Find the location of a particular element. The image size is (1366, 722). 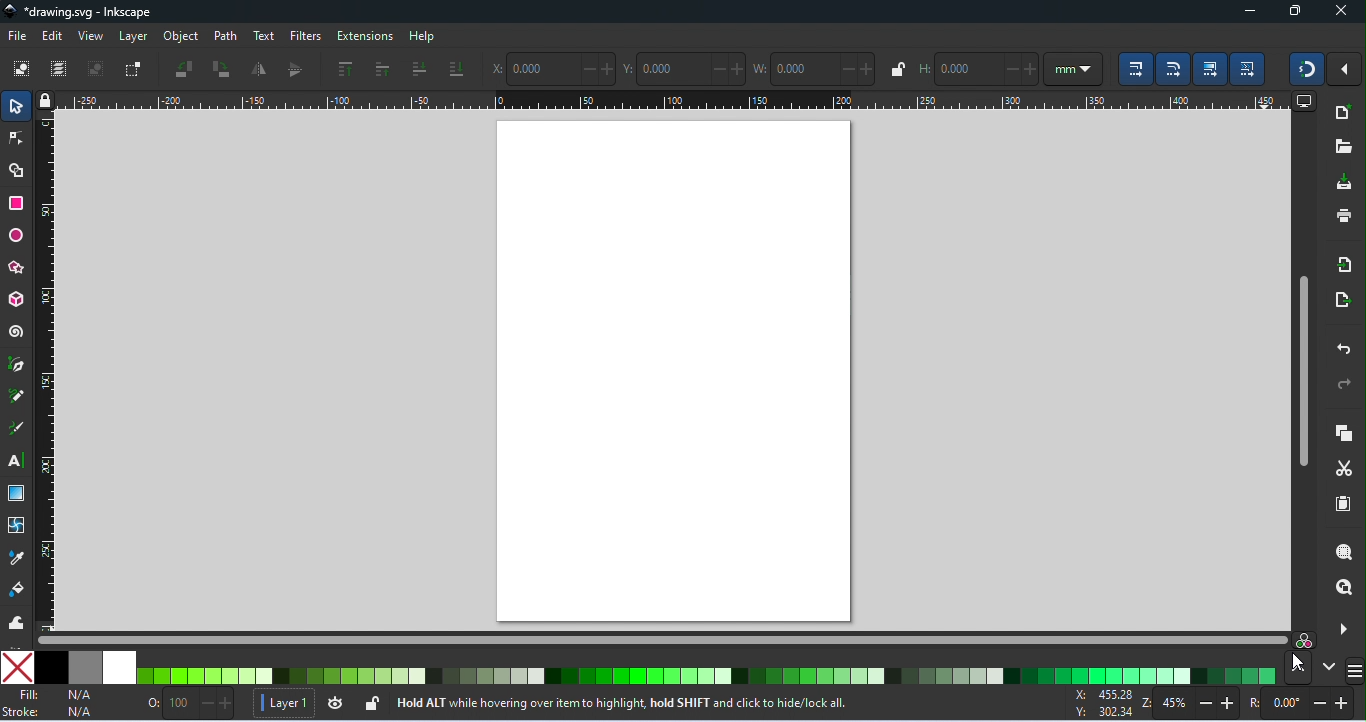

minimize is located at coordinates (1250, 12).